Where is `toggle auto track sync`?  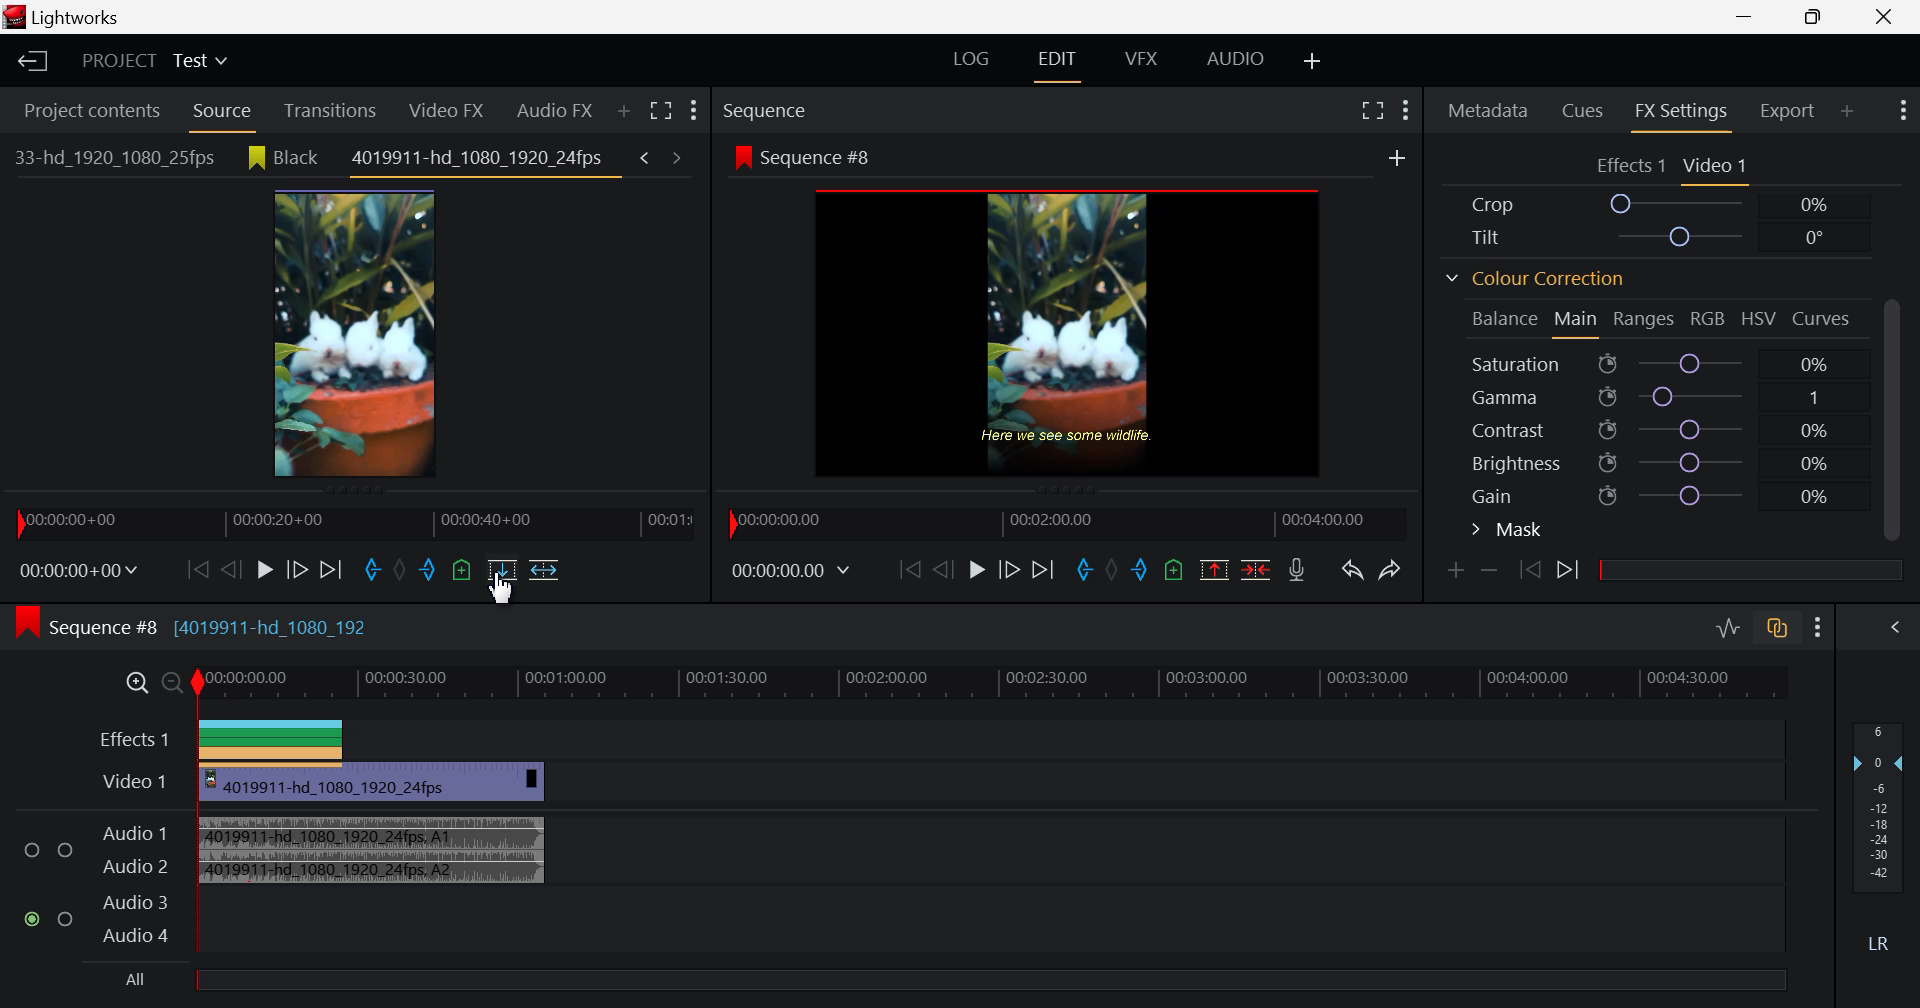
toggle auto track sync is located at coordinates (1778, 624).